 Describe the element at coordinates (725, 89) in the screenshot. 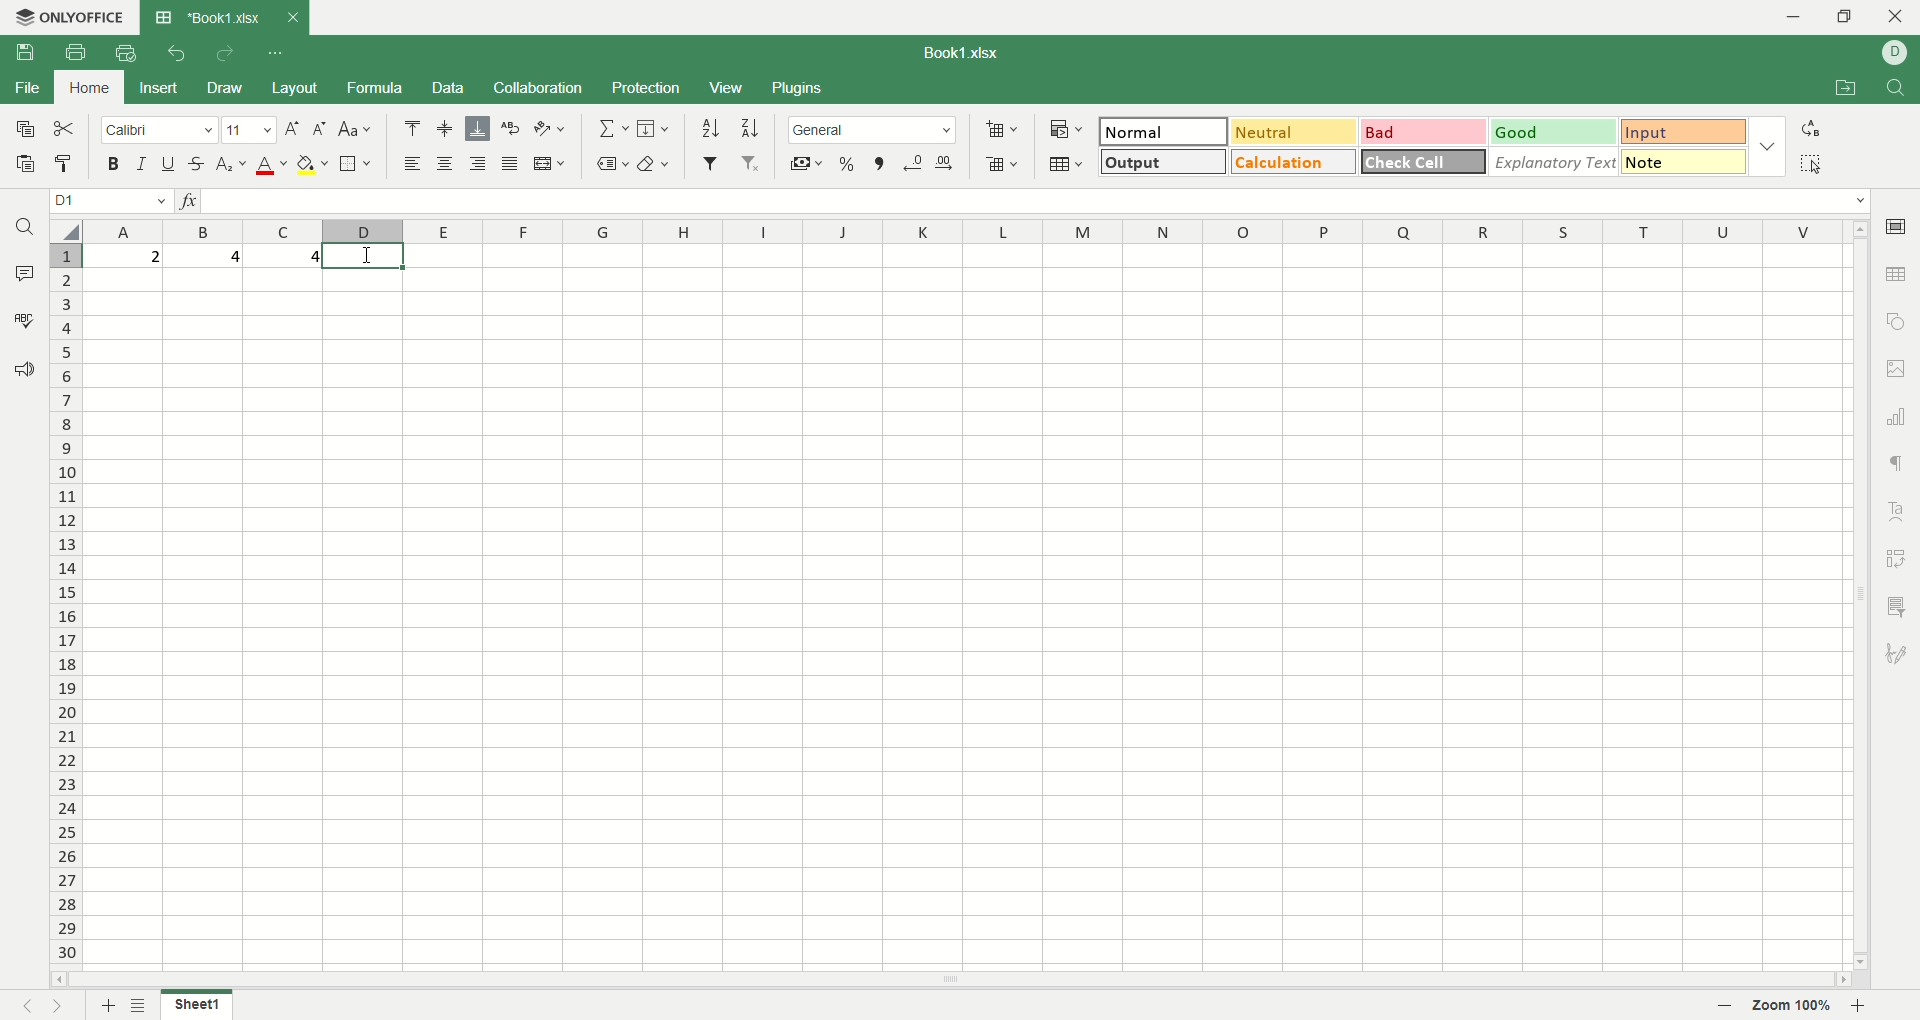

I see `view` at that location.